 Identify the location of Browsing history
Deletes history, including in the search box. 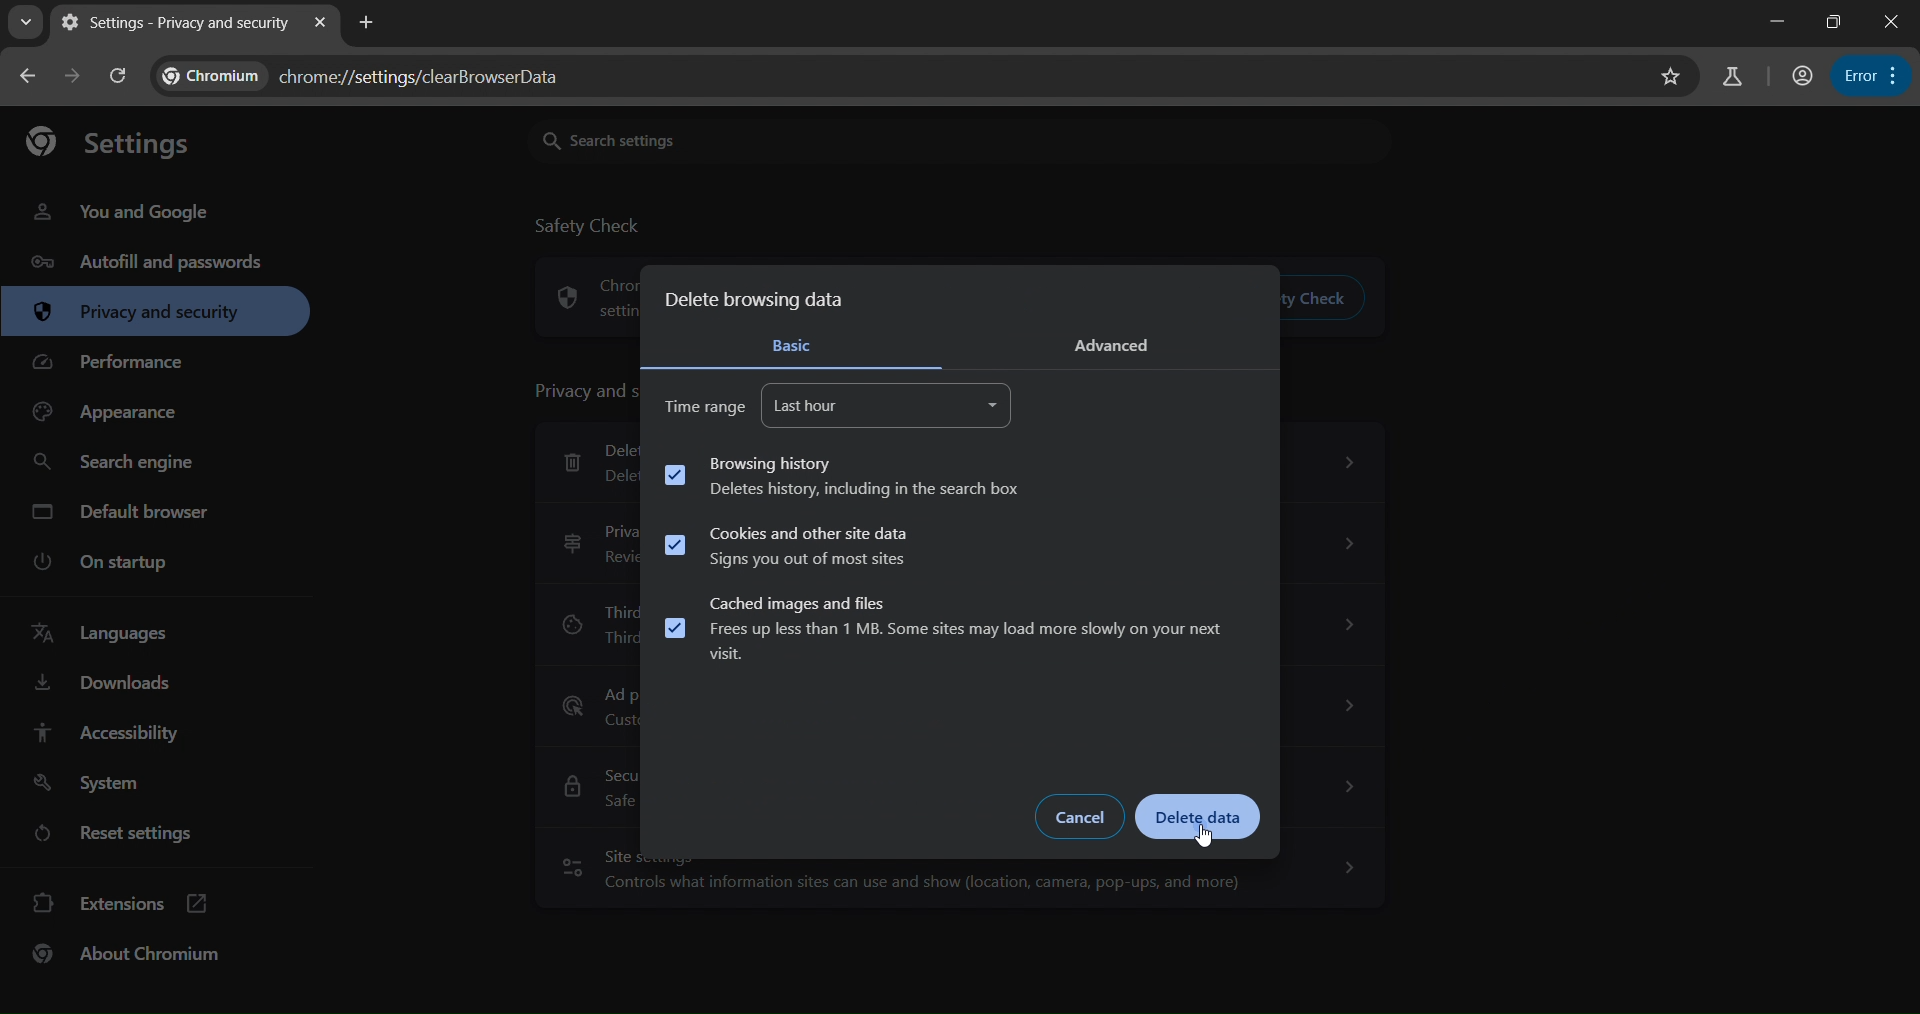
(846, 476).